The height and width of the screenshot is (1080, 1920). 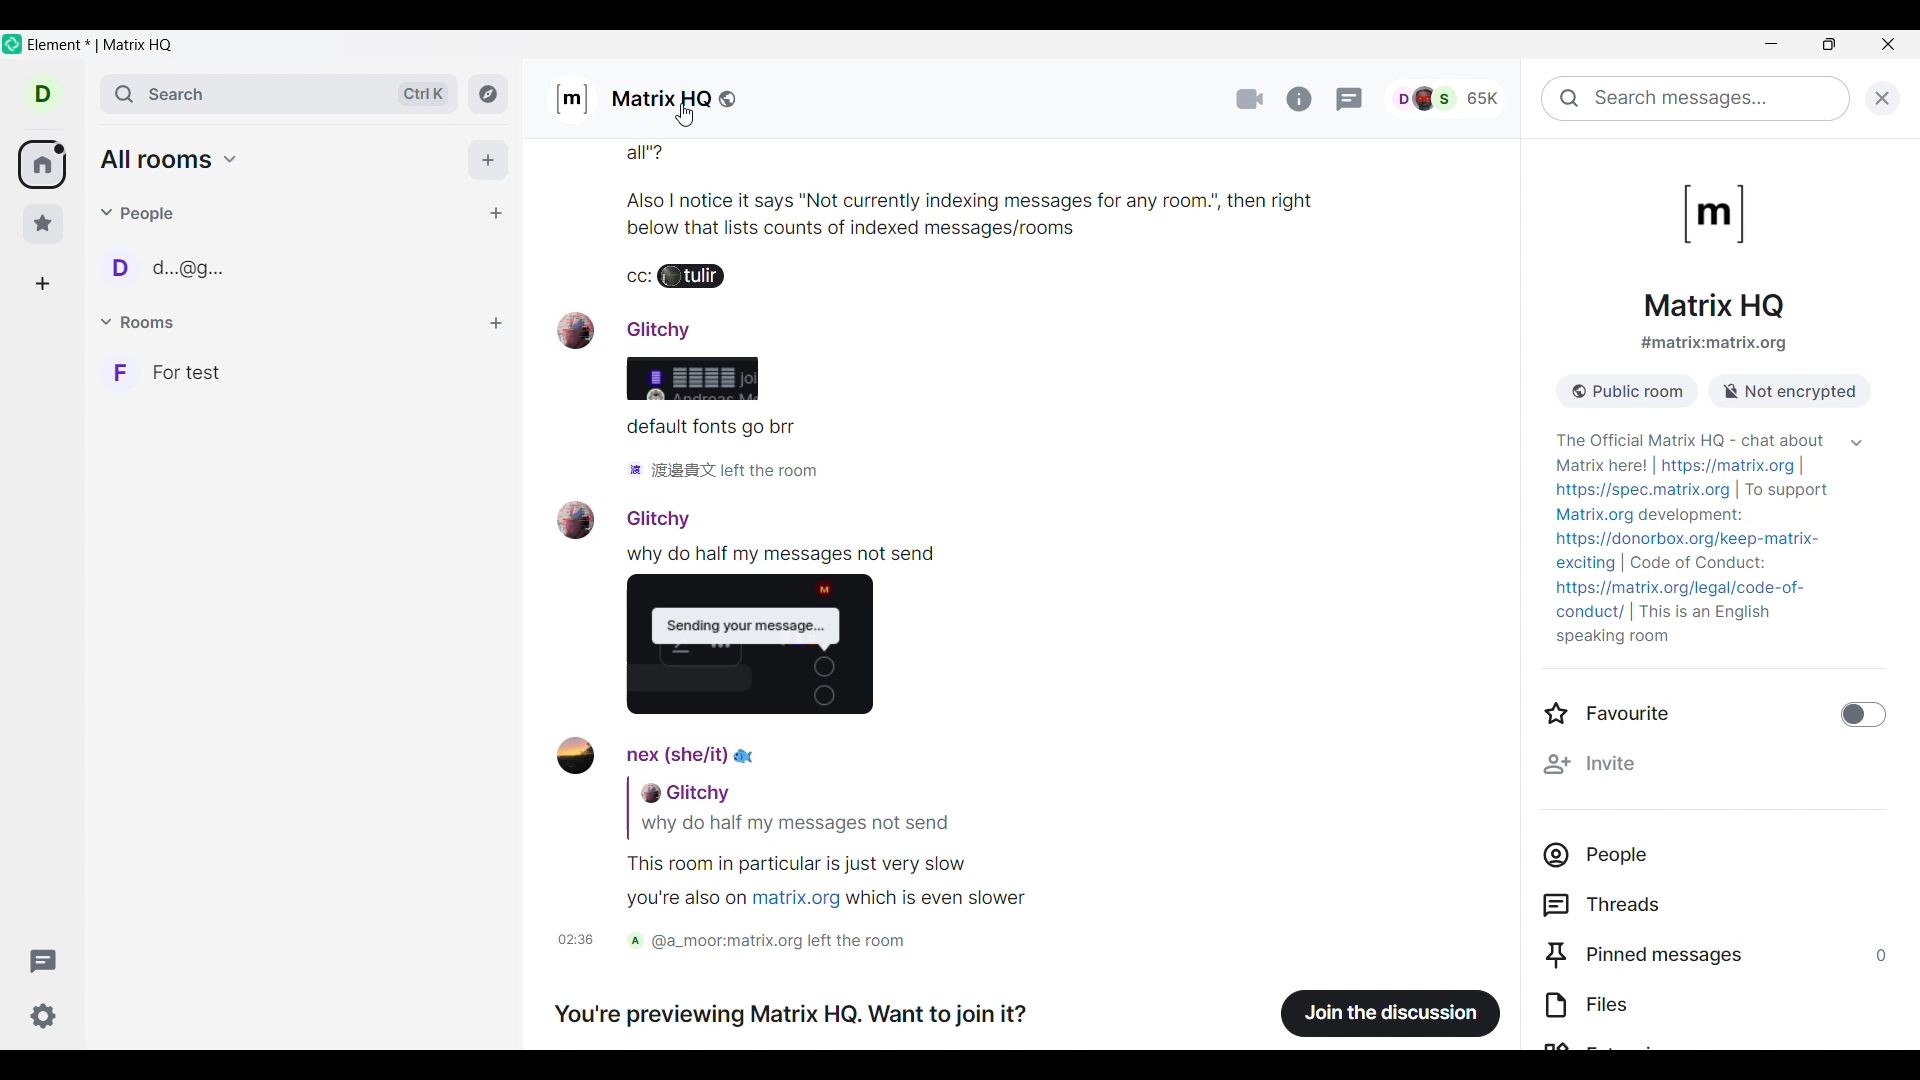 What do you see at coordinates (689, 380) in the screenshot?
I see `image of default font` at bounding box center [689, 380].